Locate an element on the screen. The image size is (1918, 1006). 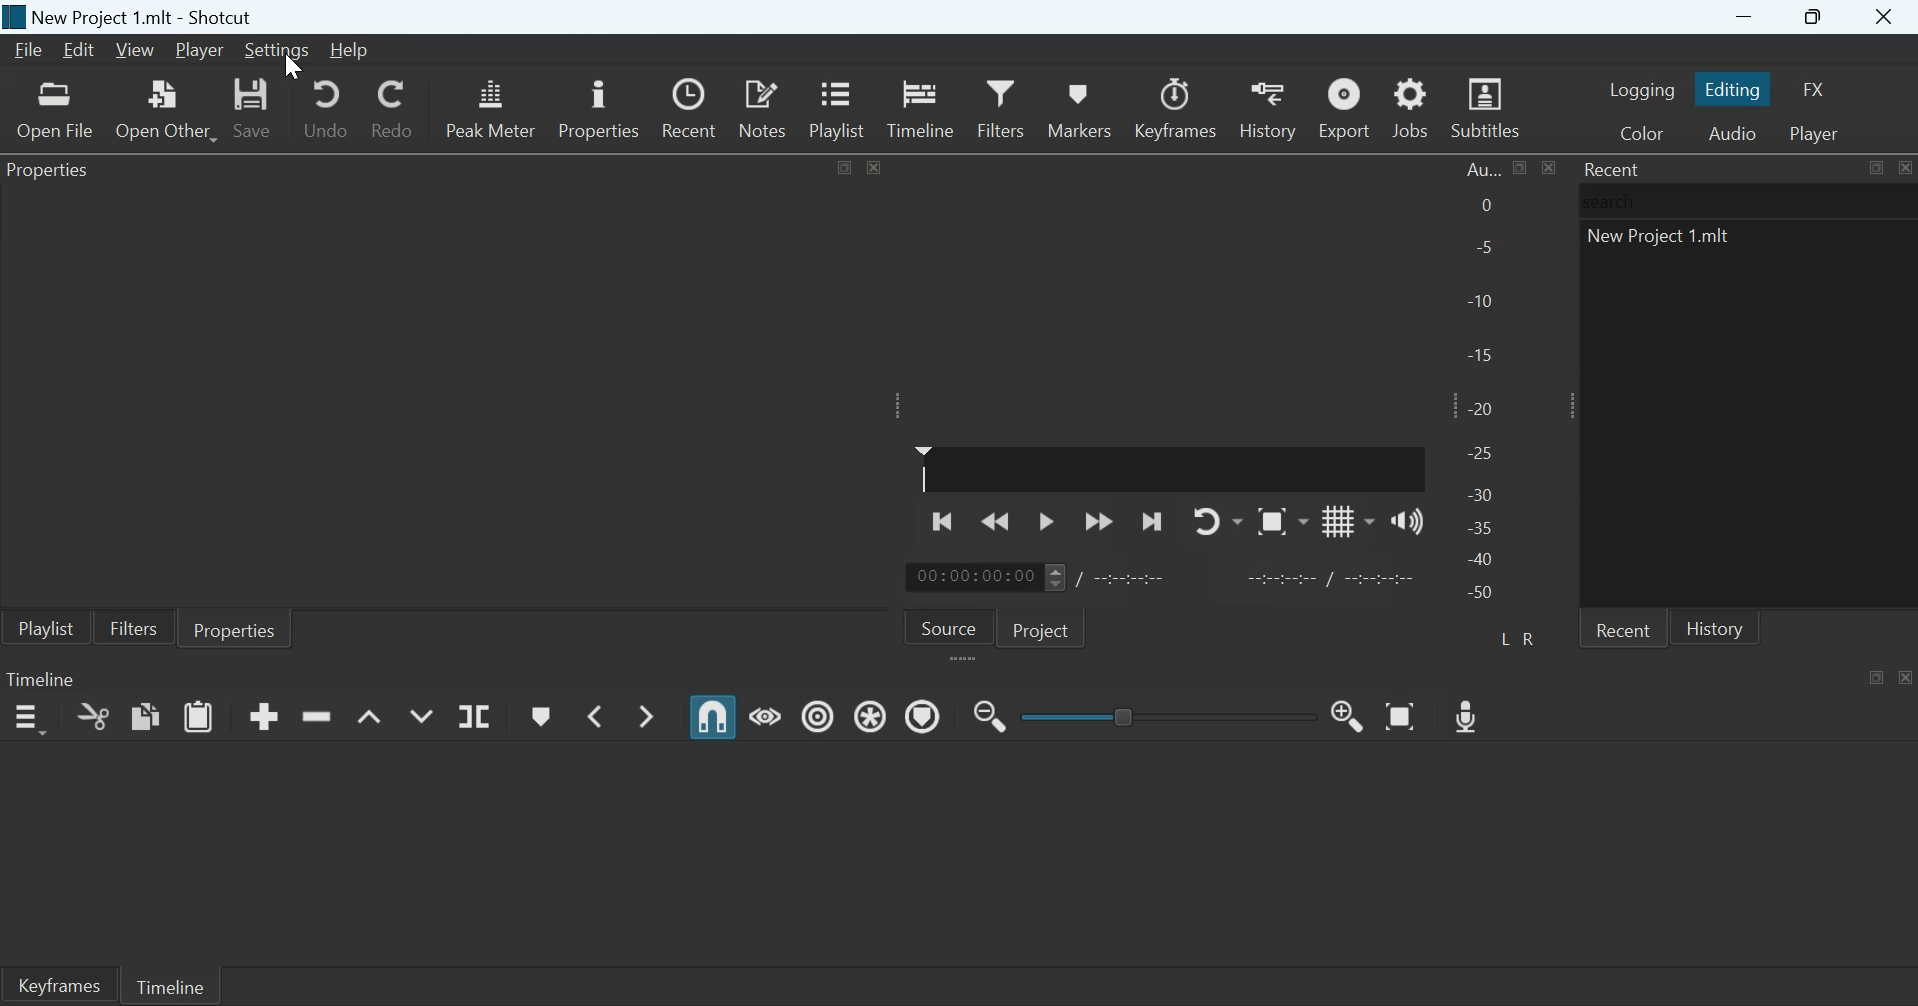
Skip to the previous point is located at coordinates (945, 519).